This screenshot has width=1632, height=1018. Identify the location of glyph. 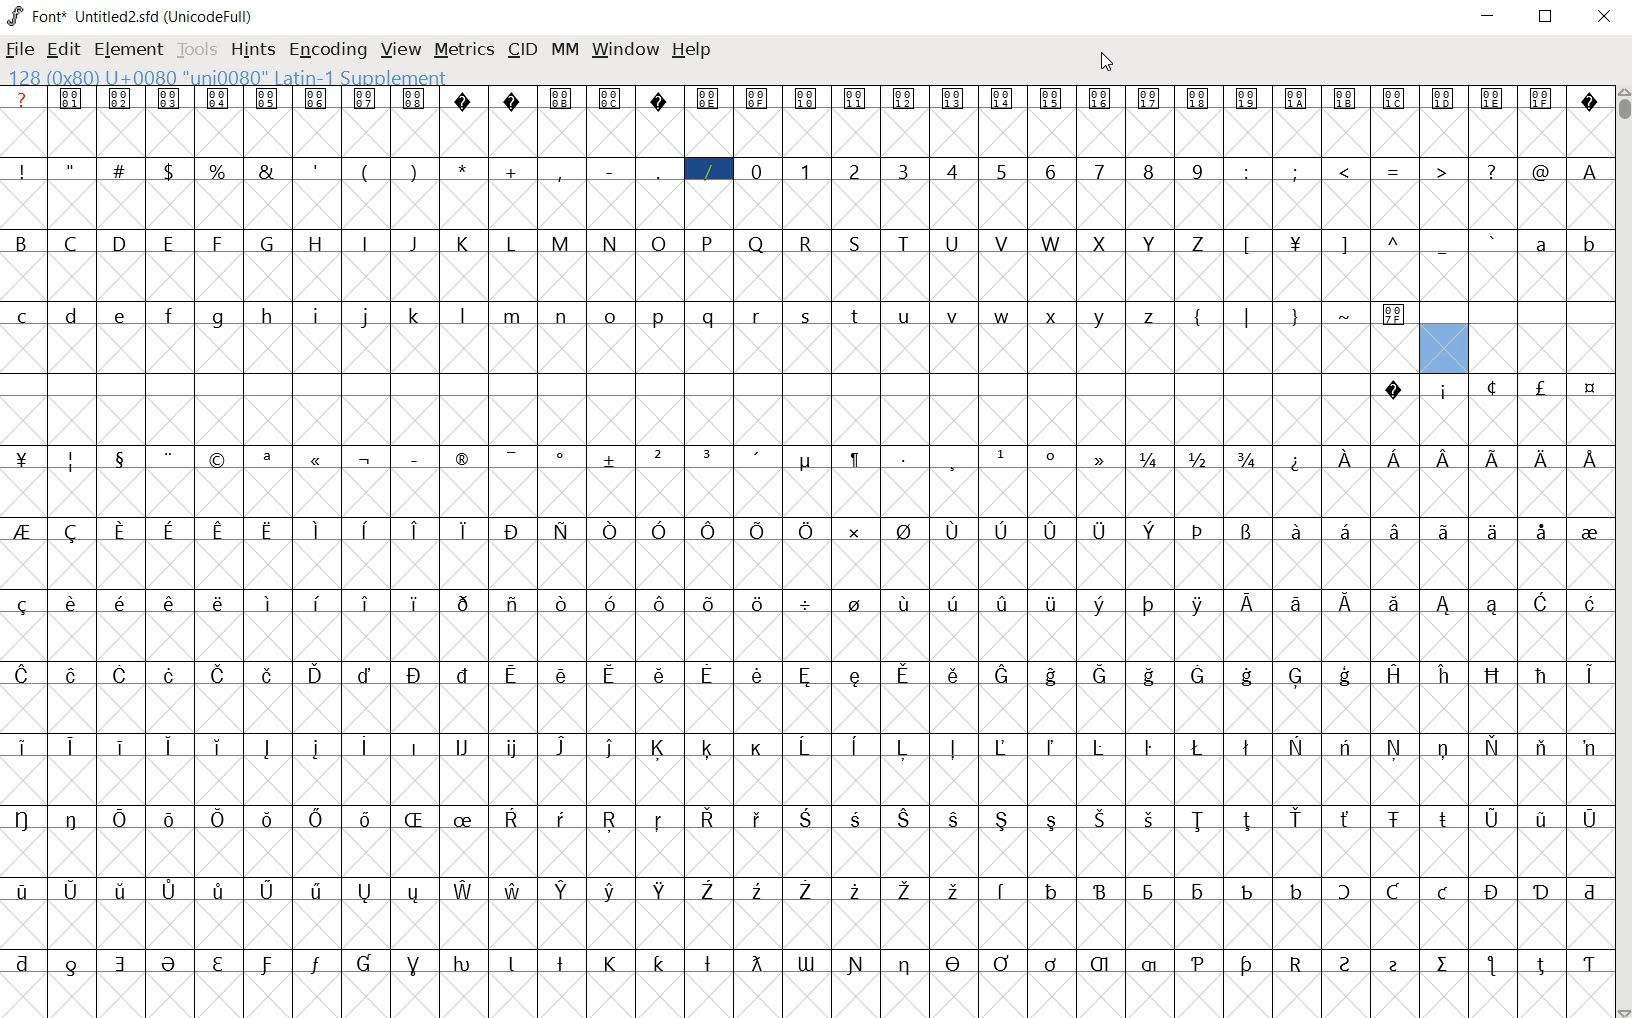
(219, 890).